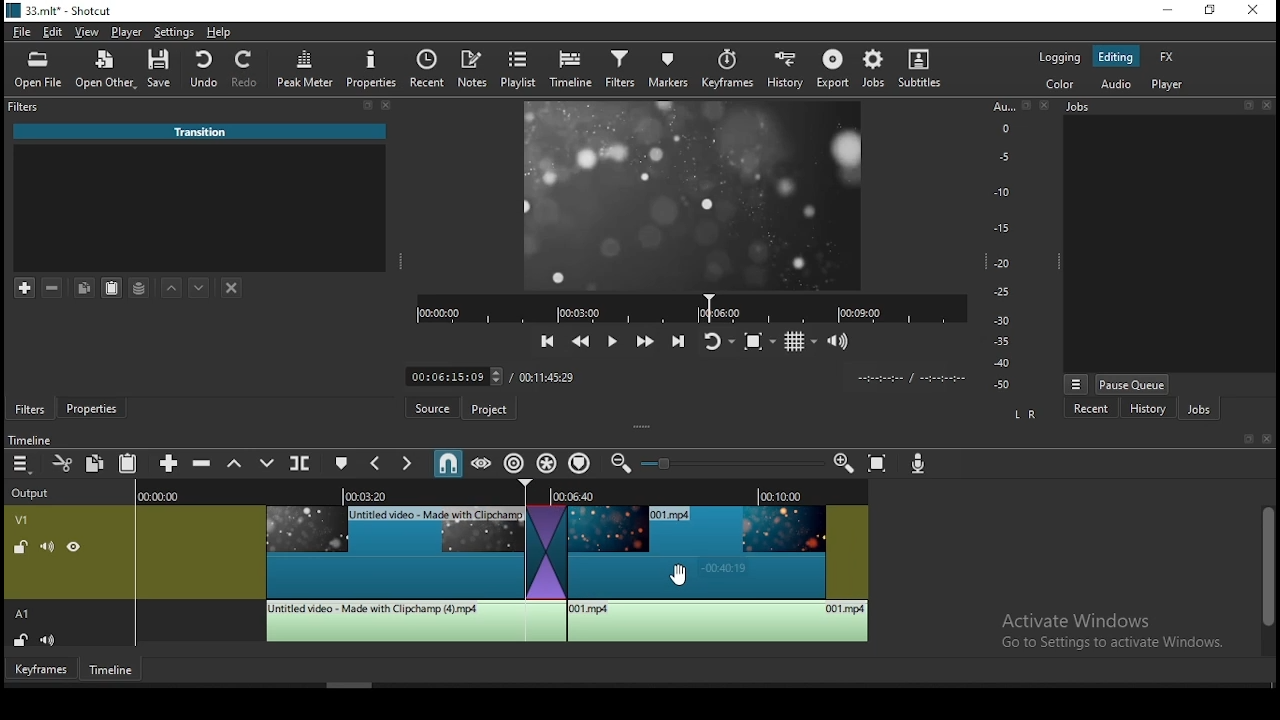  Describe the element at coordinates (734, 463) in the screenshot. I see `zoom in or zoom out slider` at that location.